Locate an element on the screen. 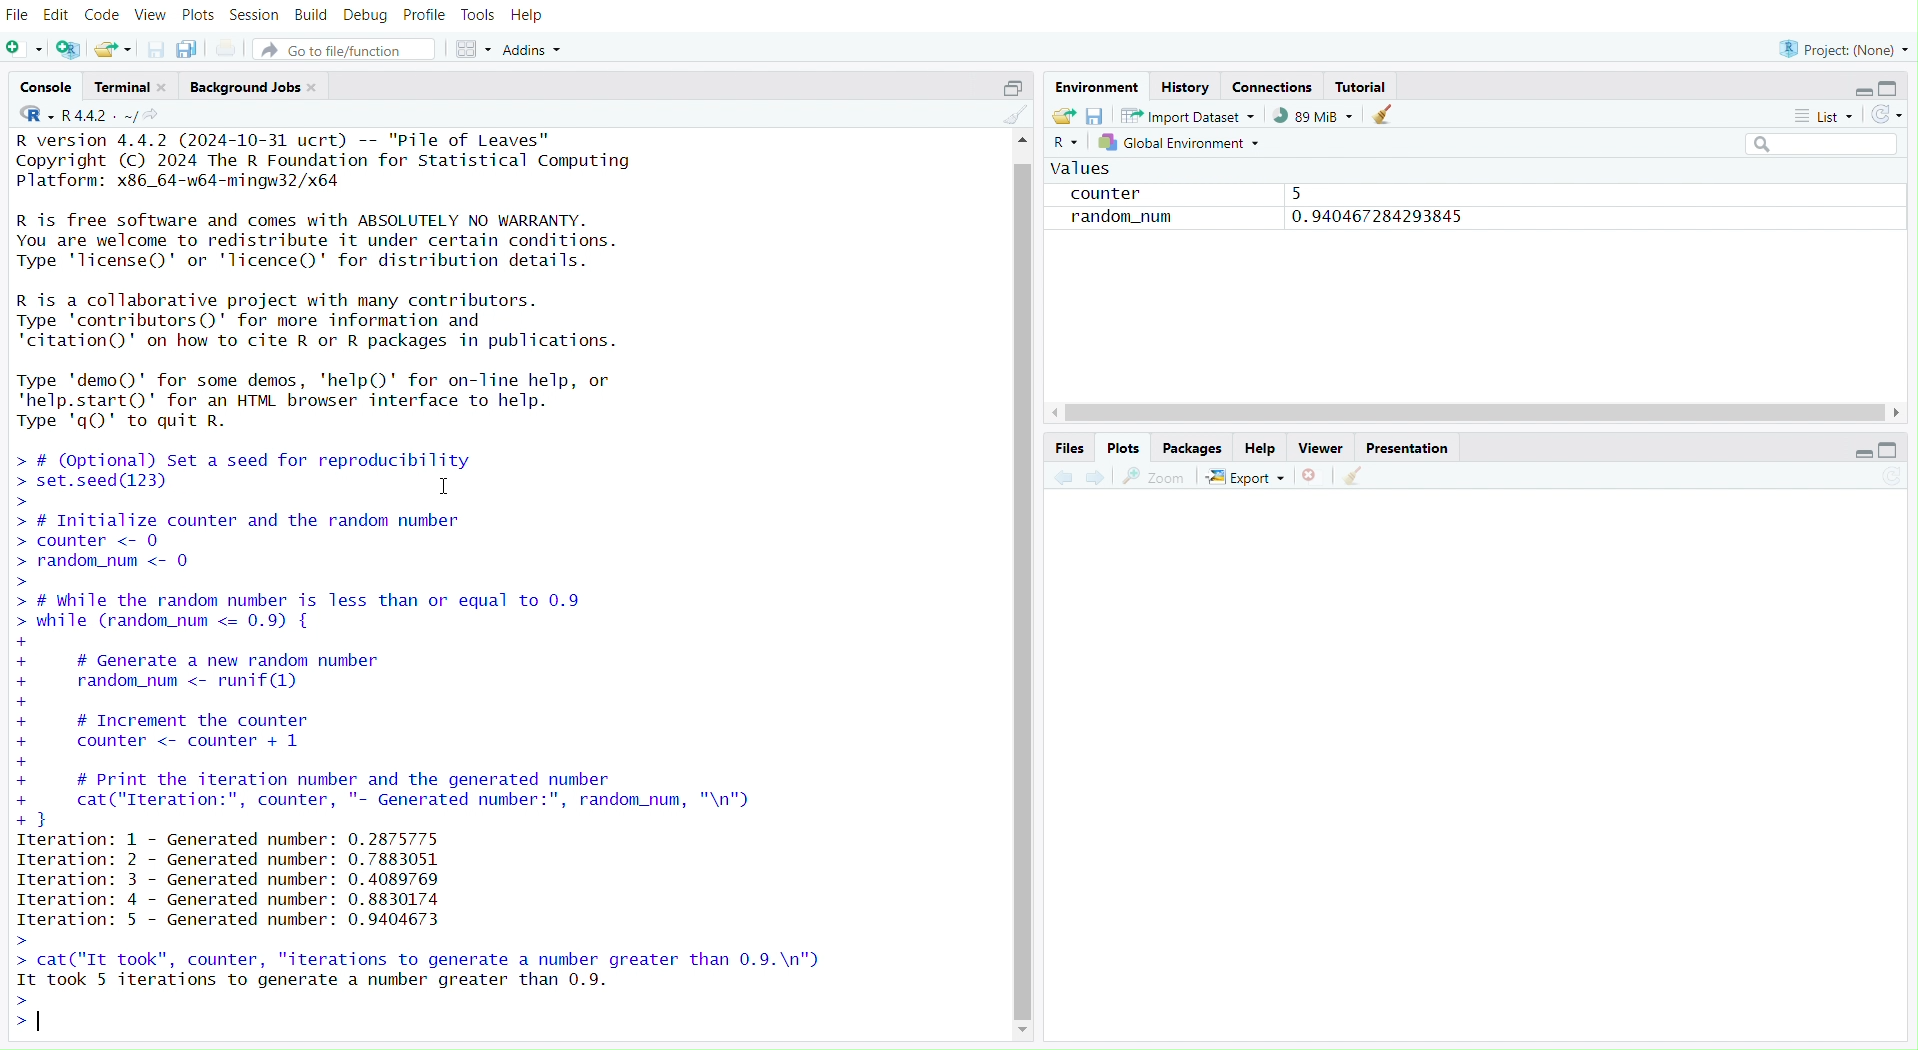 Image resolution: width=1918 pixels, height=1050 pixels. Maximize is located at coordinates (1011, 85).